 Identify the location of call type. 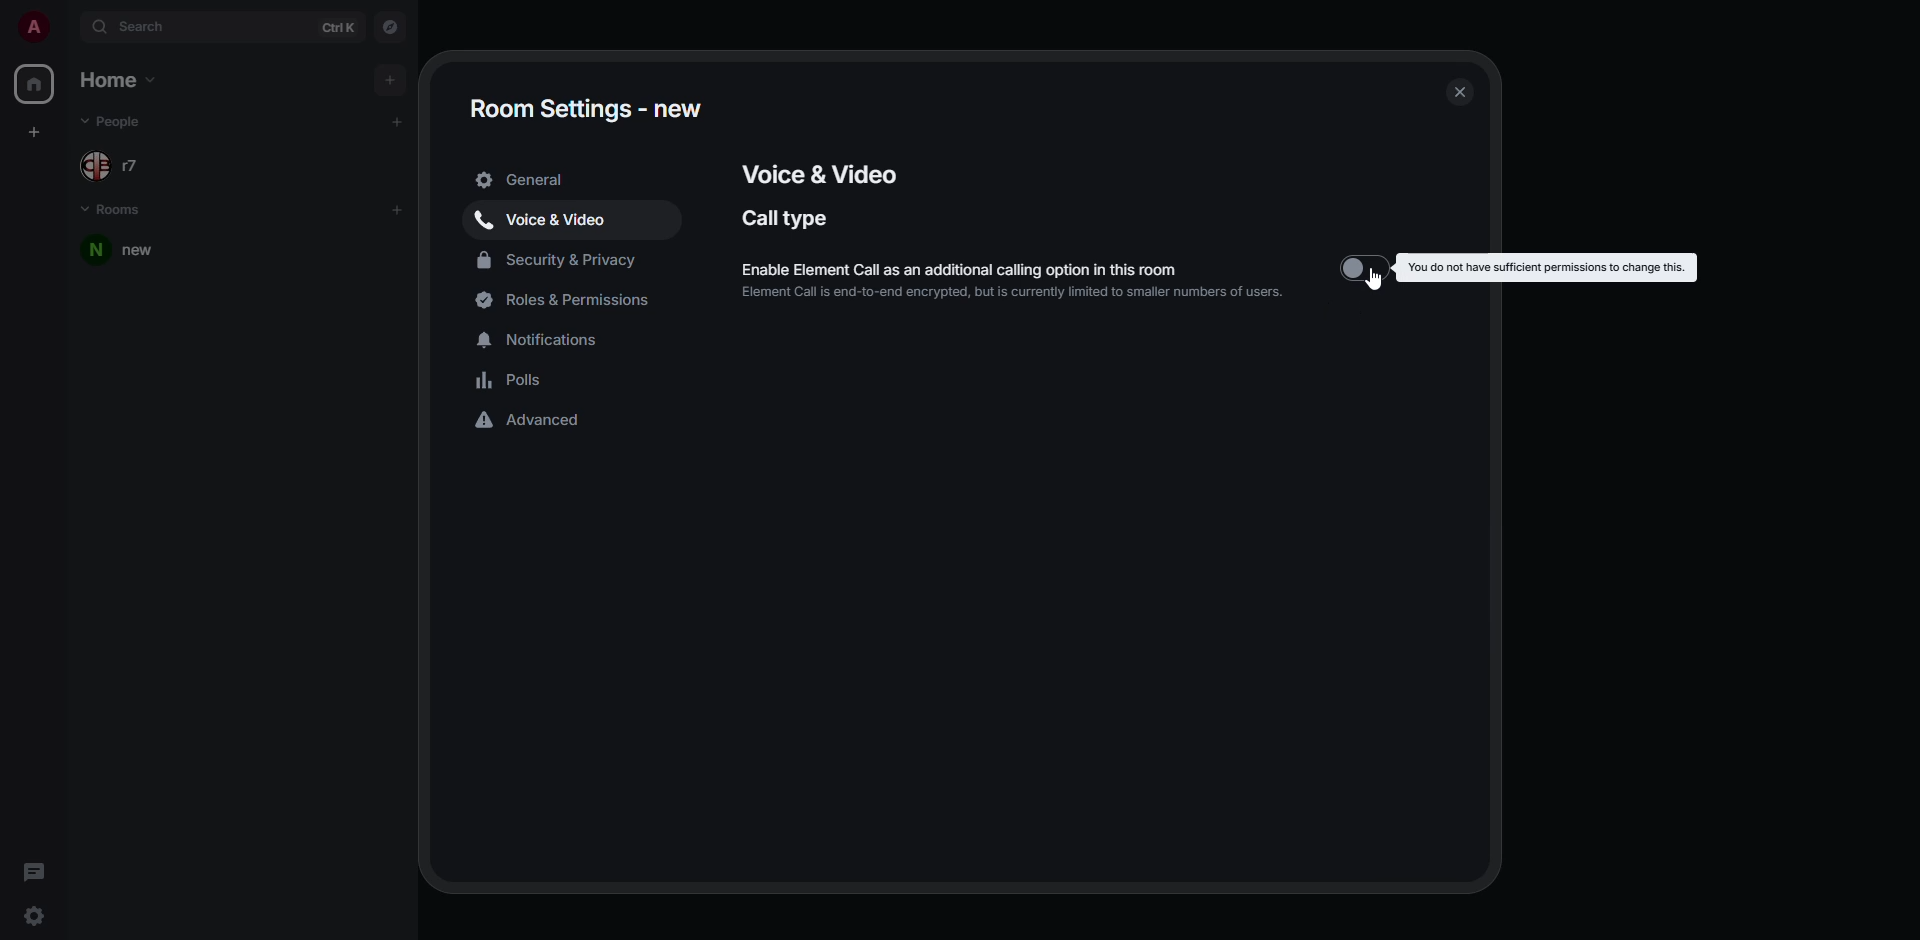
(788, 218).